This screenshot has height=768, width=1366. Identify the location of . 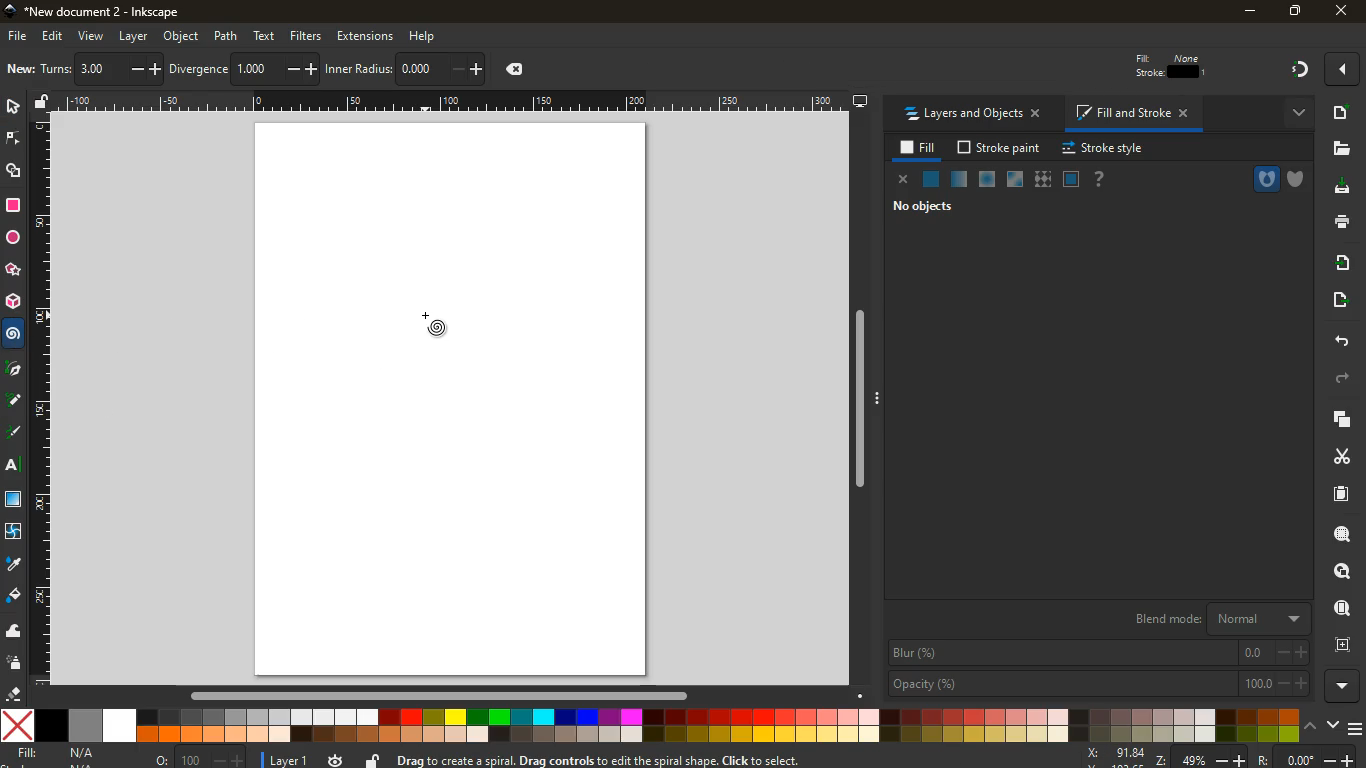
(438, 698).